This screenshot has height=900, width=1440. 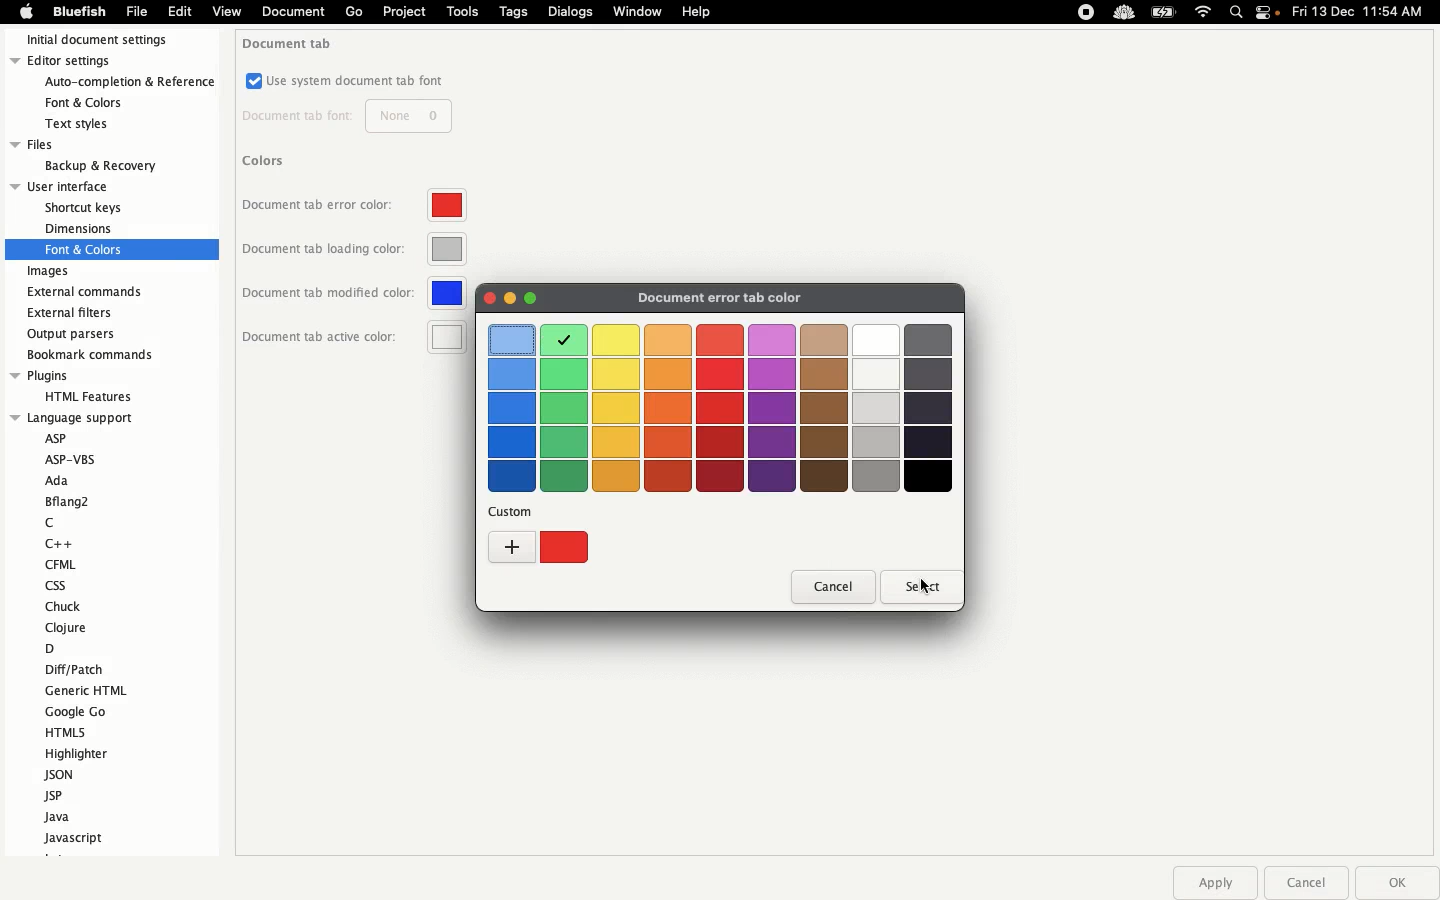 What do you see at coordinates (722, 426) in the screenshot?
I see `Colors` at bounding box center [722, 426].